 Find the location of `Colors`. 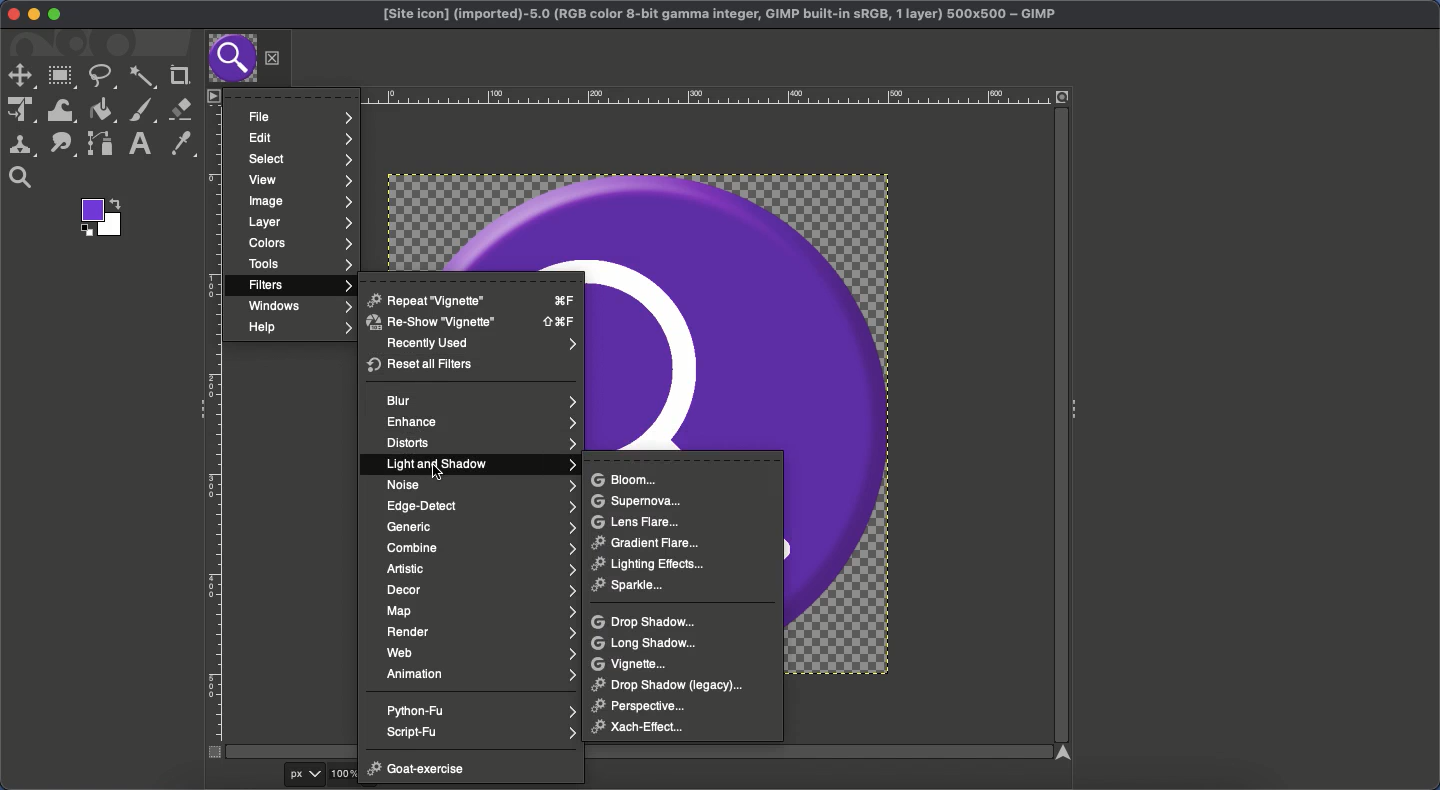

Colors is located at coordinates (297, 244).